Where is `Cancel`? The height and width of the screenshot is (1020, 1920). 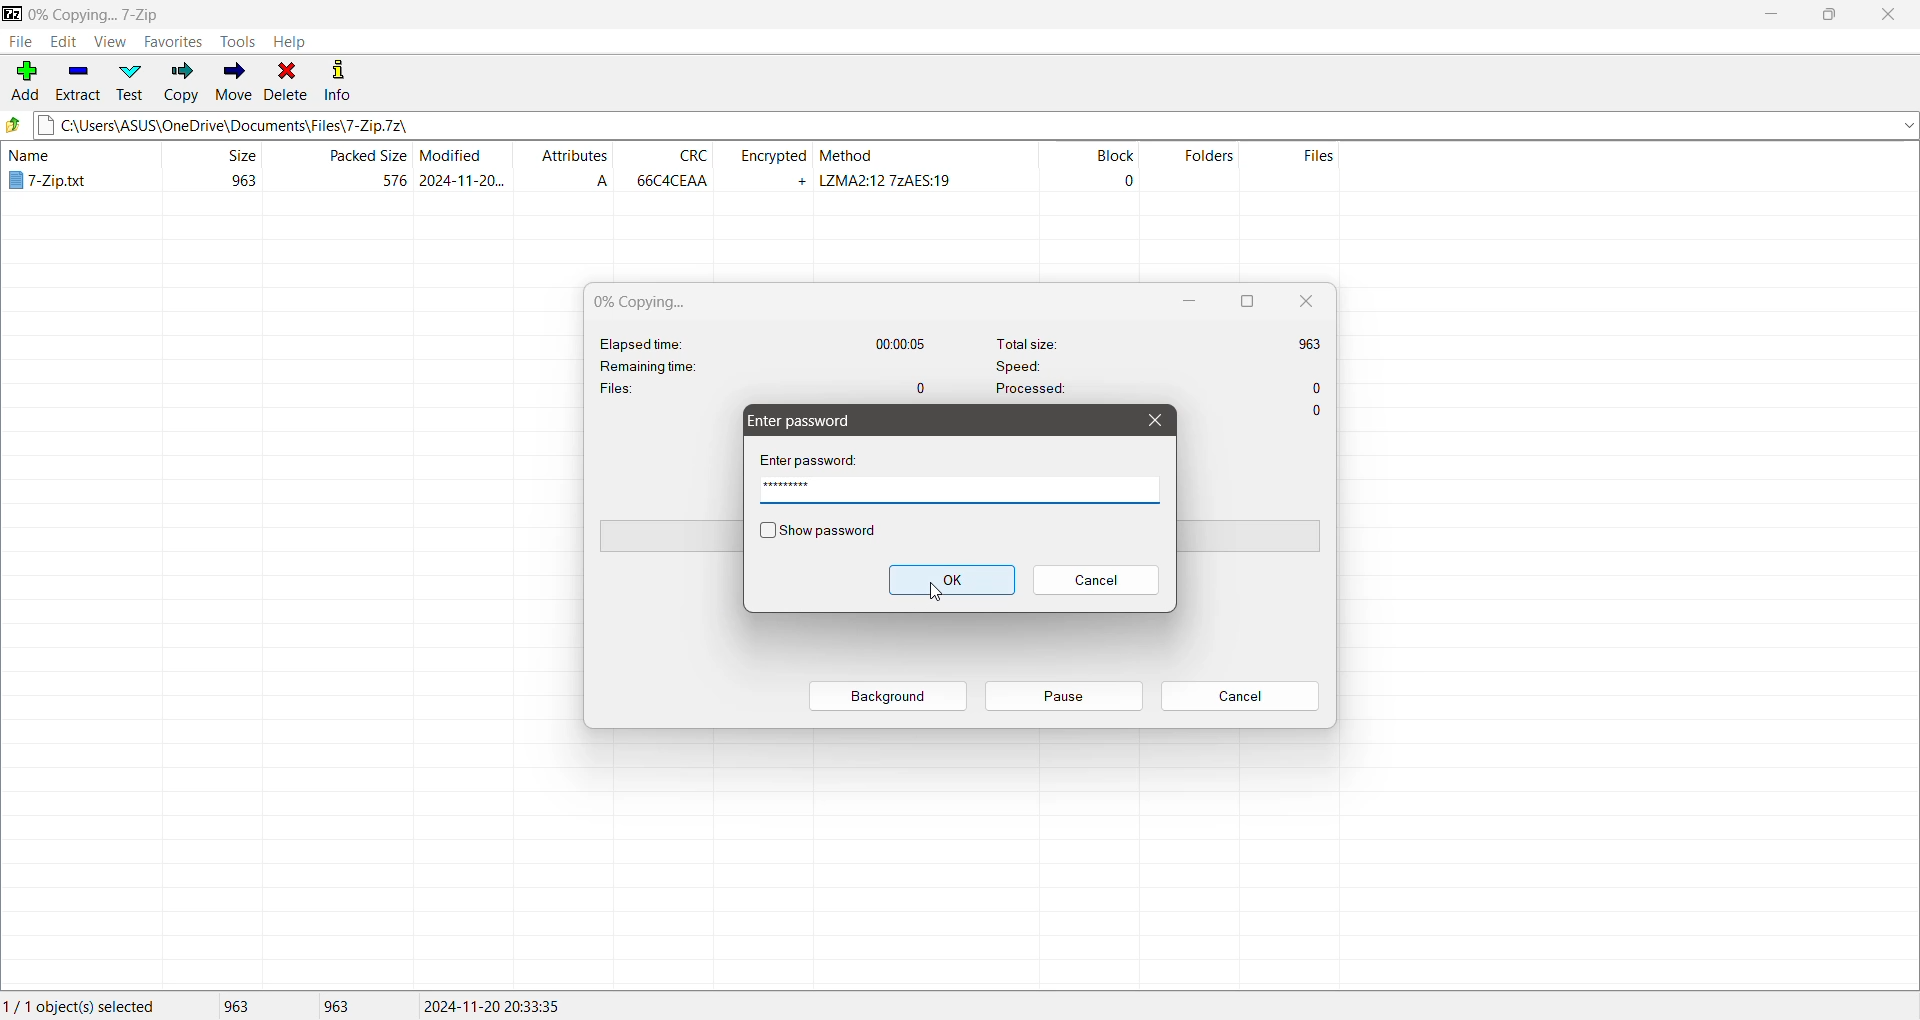
Cancel is located at coordinates (1095, 581).